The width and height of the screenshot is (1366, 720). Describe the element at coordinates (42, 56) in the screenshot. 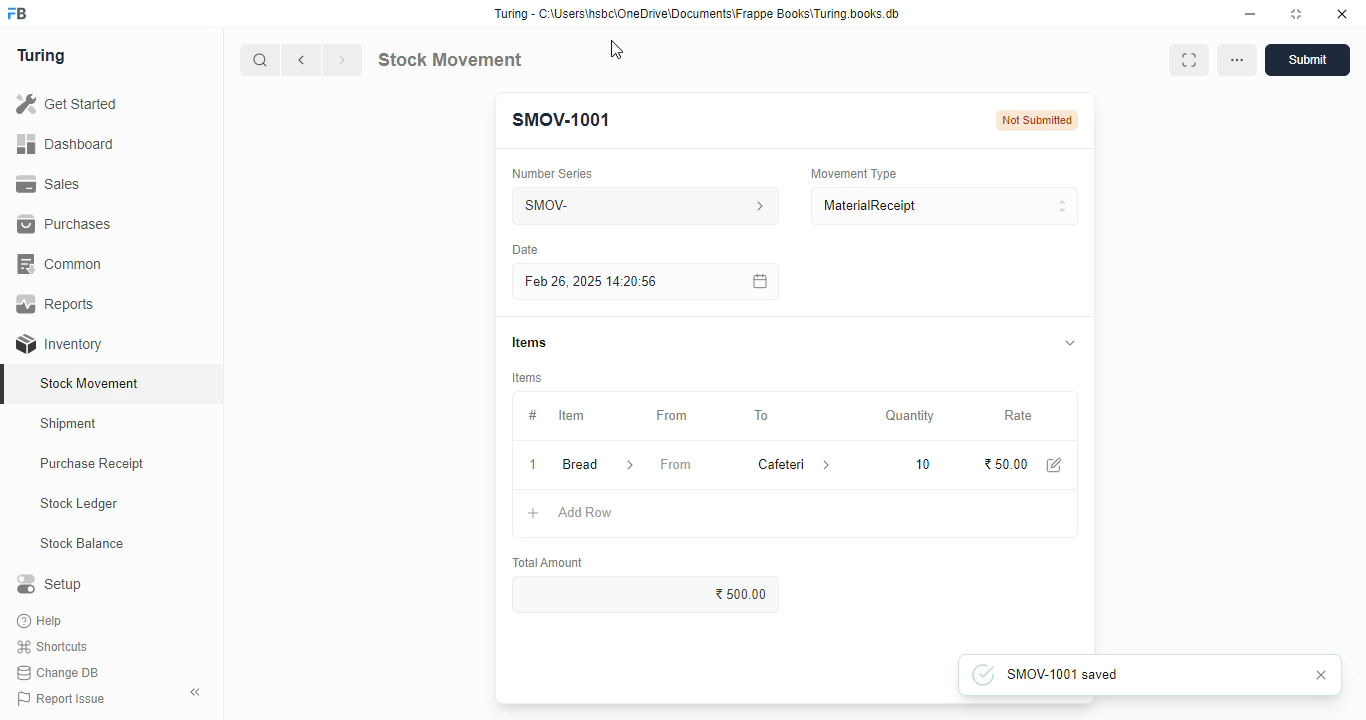

I see `turing` at that location.